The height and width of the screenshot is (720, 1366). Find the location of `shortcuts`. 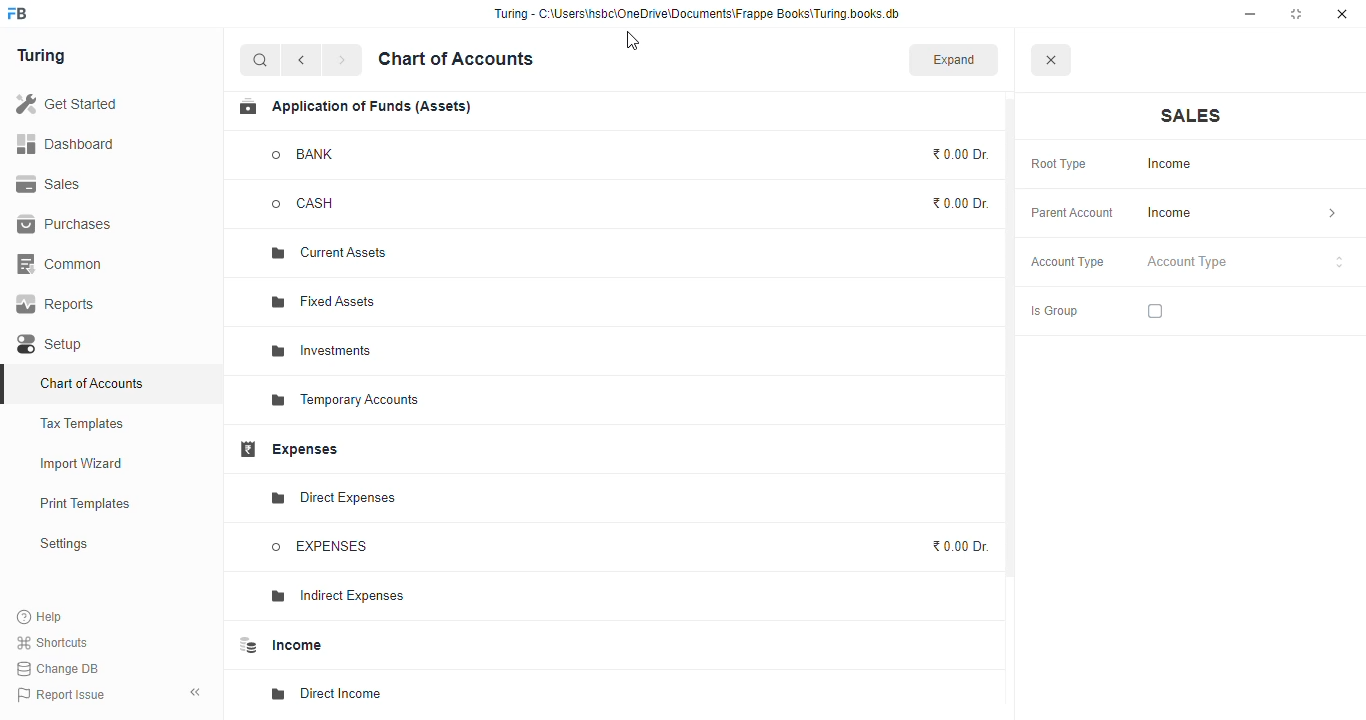

shortcuts is located at coordinates (53, 642).